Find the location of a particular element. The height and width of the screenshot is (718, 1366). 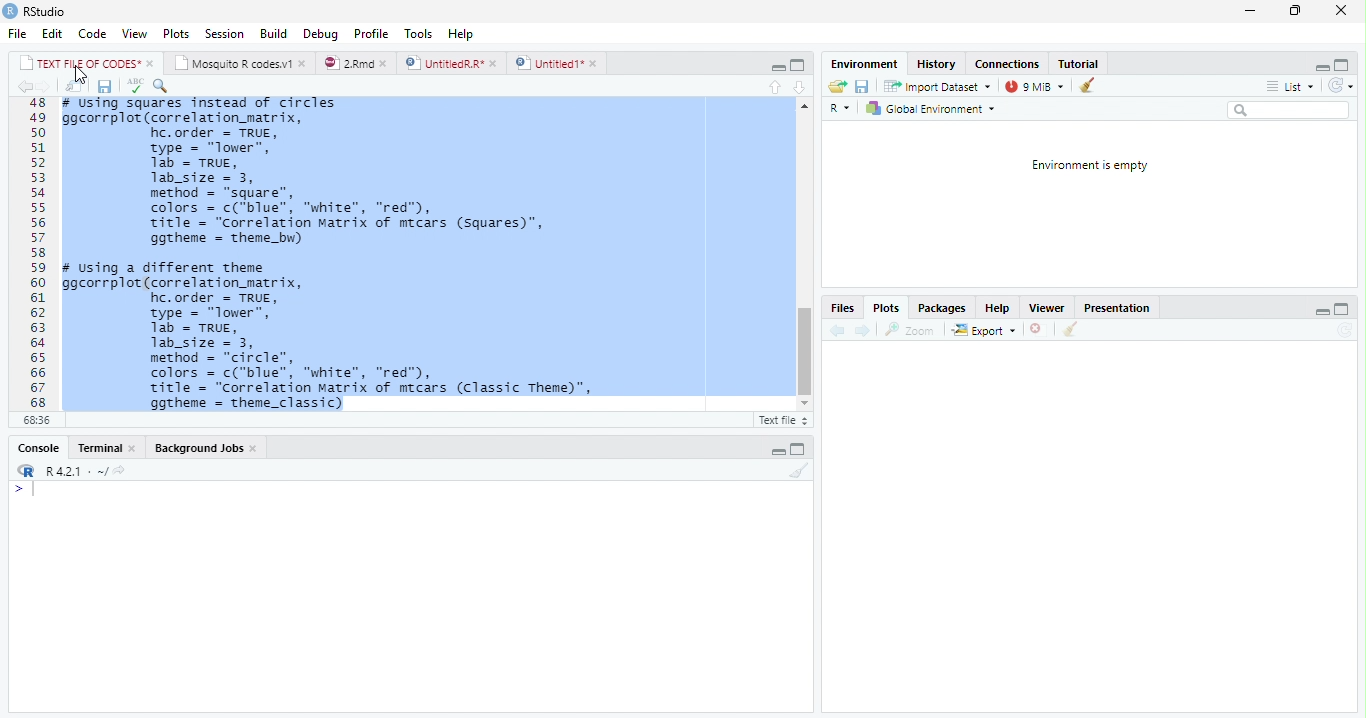

| TEXT FILE OF CODES* » is located at coordinates (88, 63).